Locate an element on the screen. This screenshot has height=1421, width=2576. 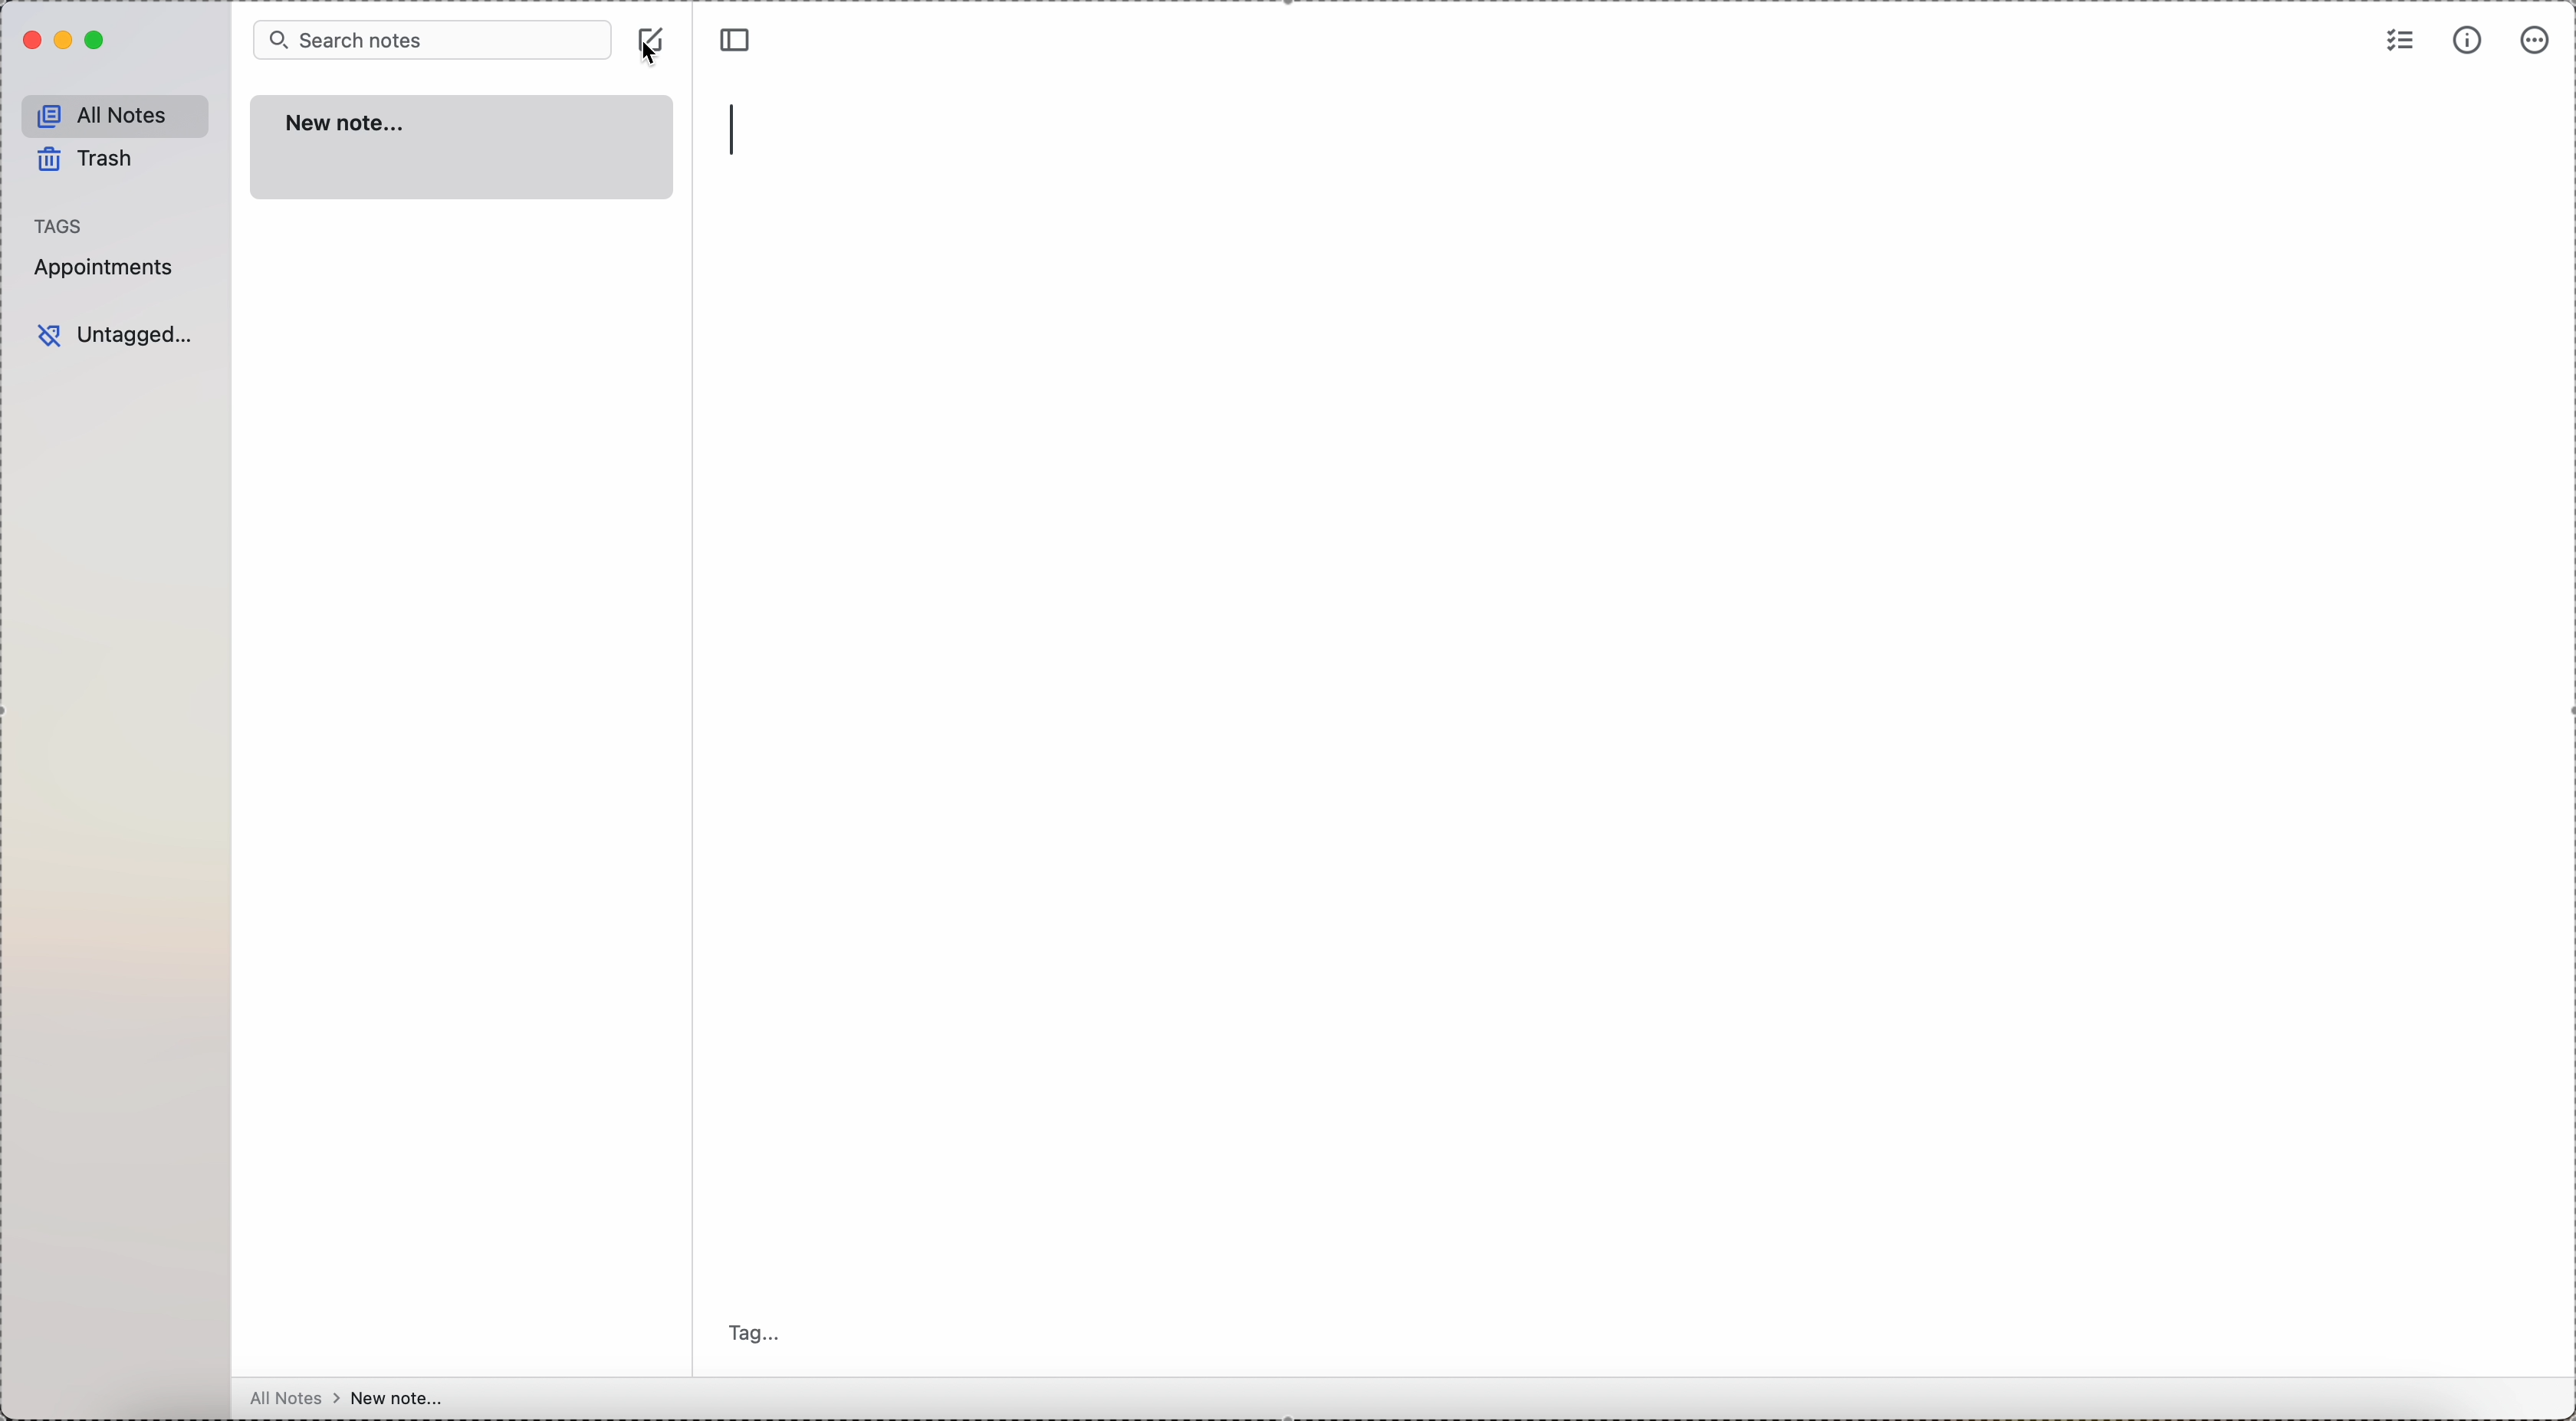
close program is located at coordinates (29, 41).